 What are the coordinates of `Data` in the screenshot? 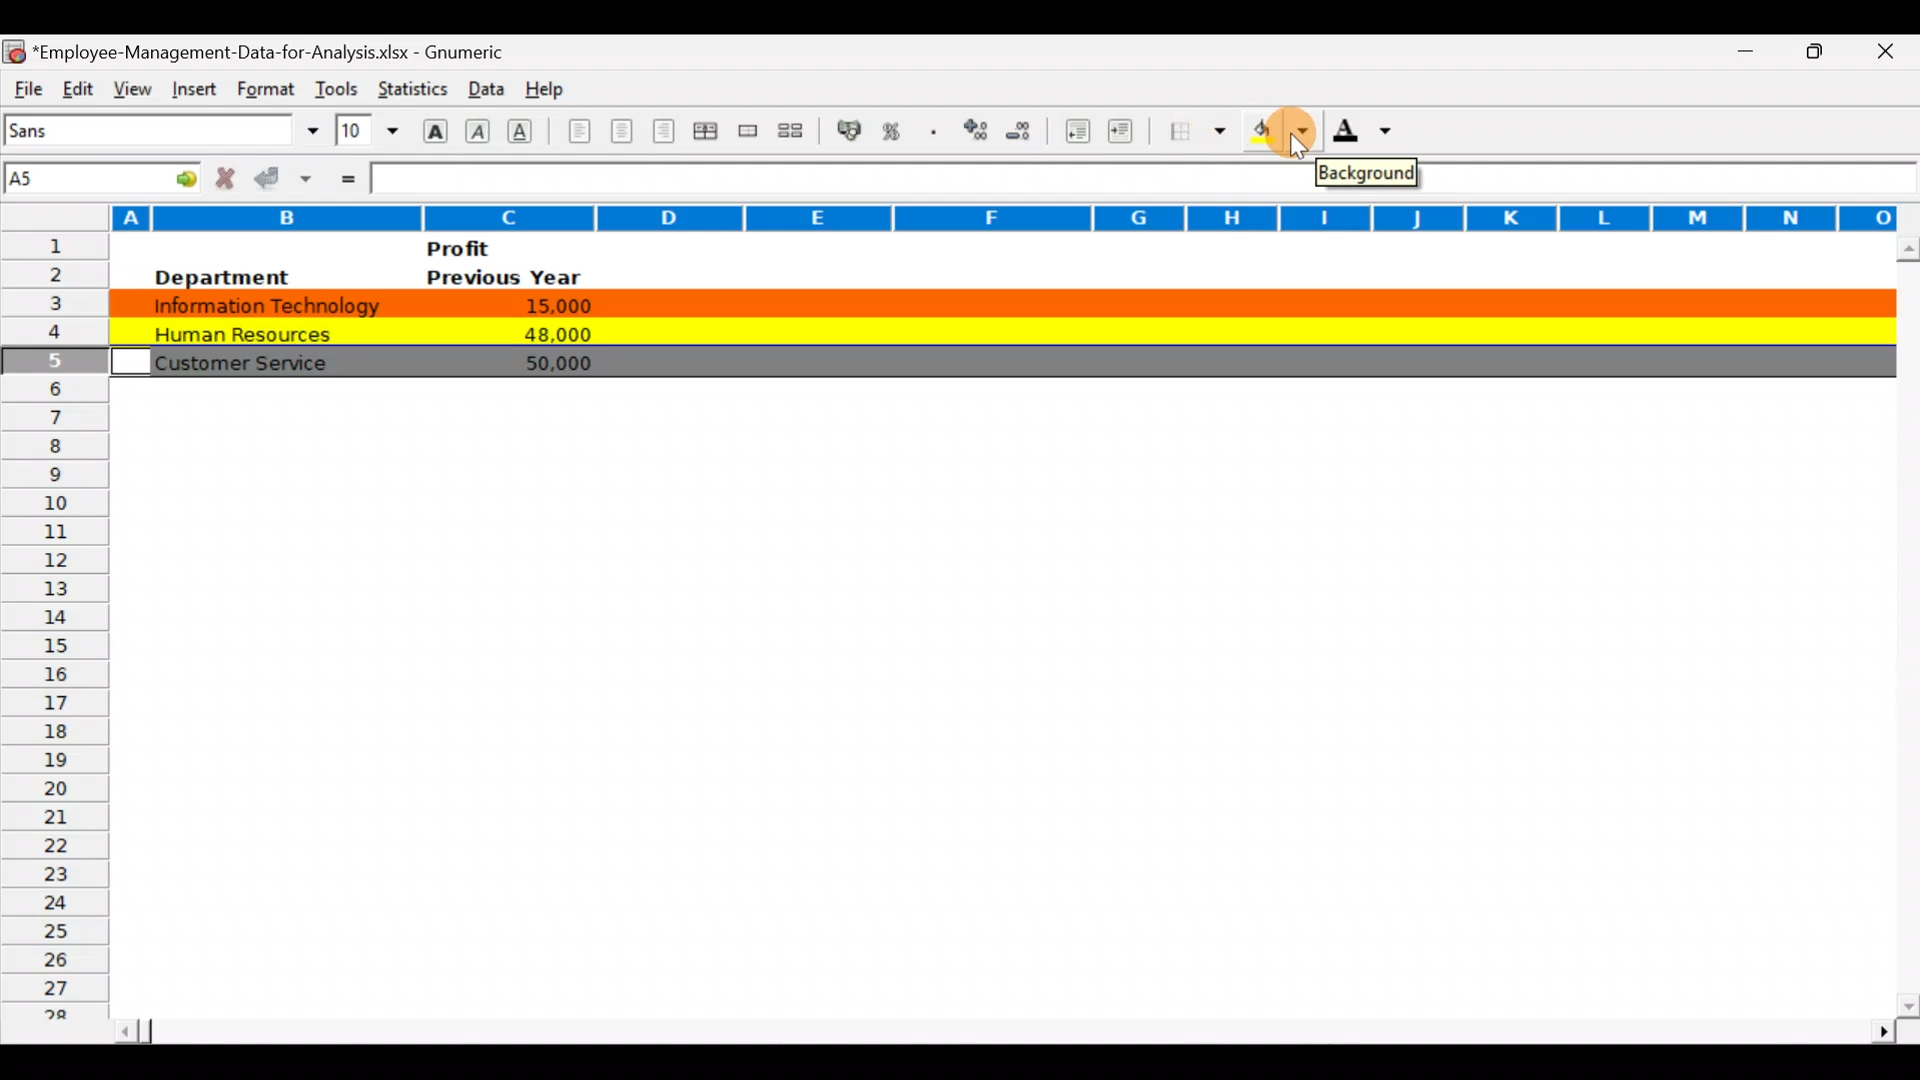 It's located at (481, 84).